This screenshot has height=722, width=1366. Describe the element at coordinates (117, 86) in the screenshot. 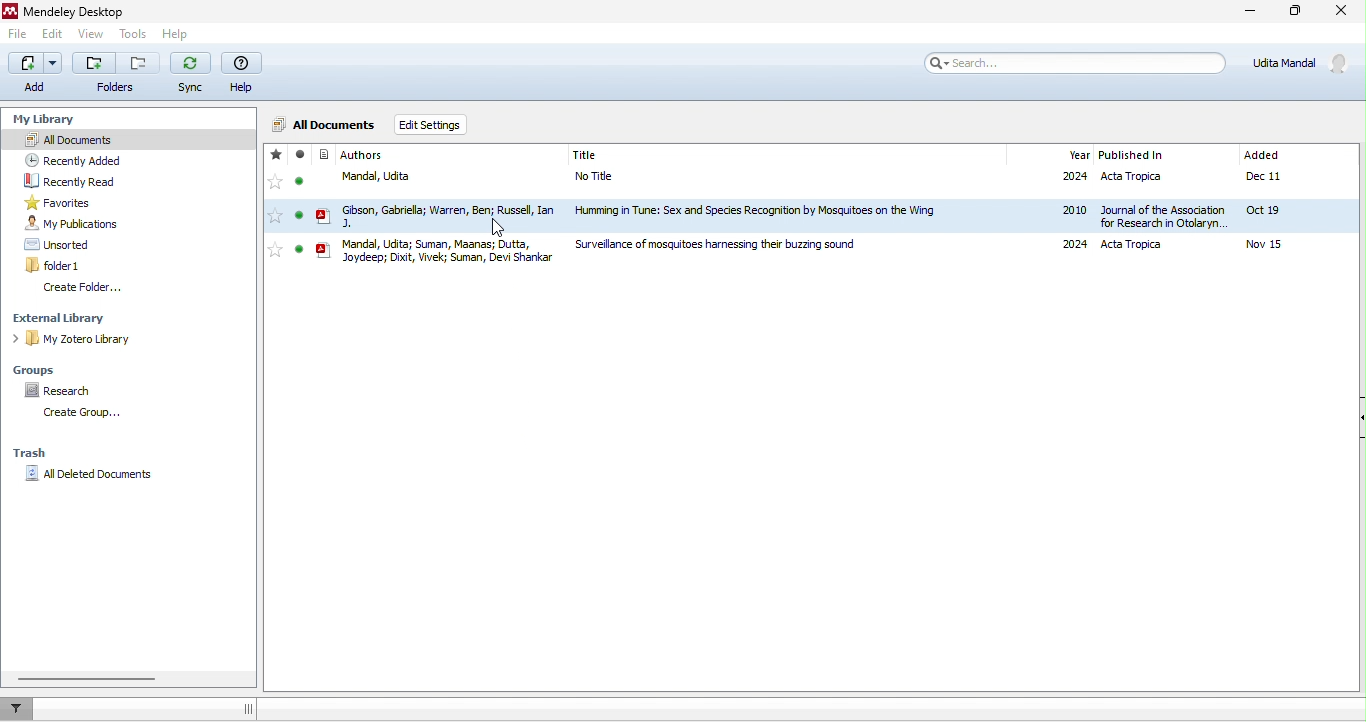

I see `folders` at that location.